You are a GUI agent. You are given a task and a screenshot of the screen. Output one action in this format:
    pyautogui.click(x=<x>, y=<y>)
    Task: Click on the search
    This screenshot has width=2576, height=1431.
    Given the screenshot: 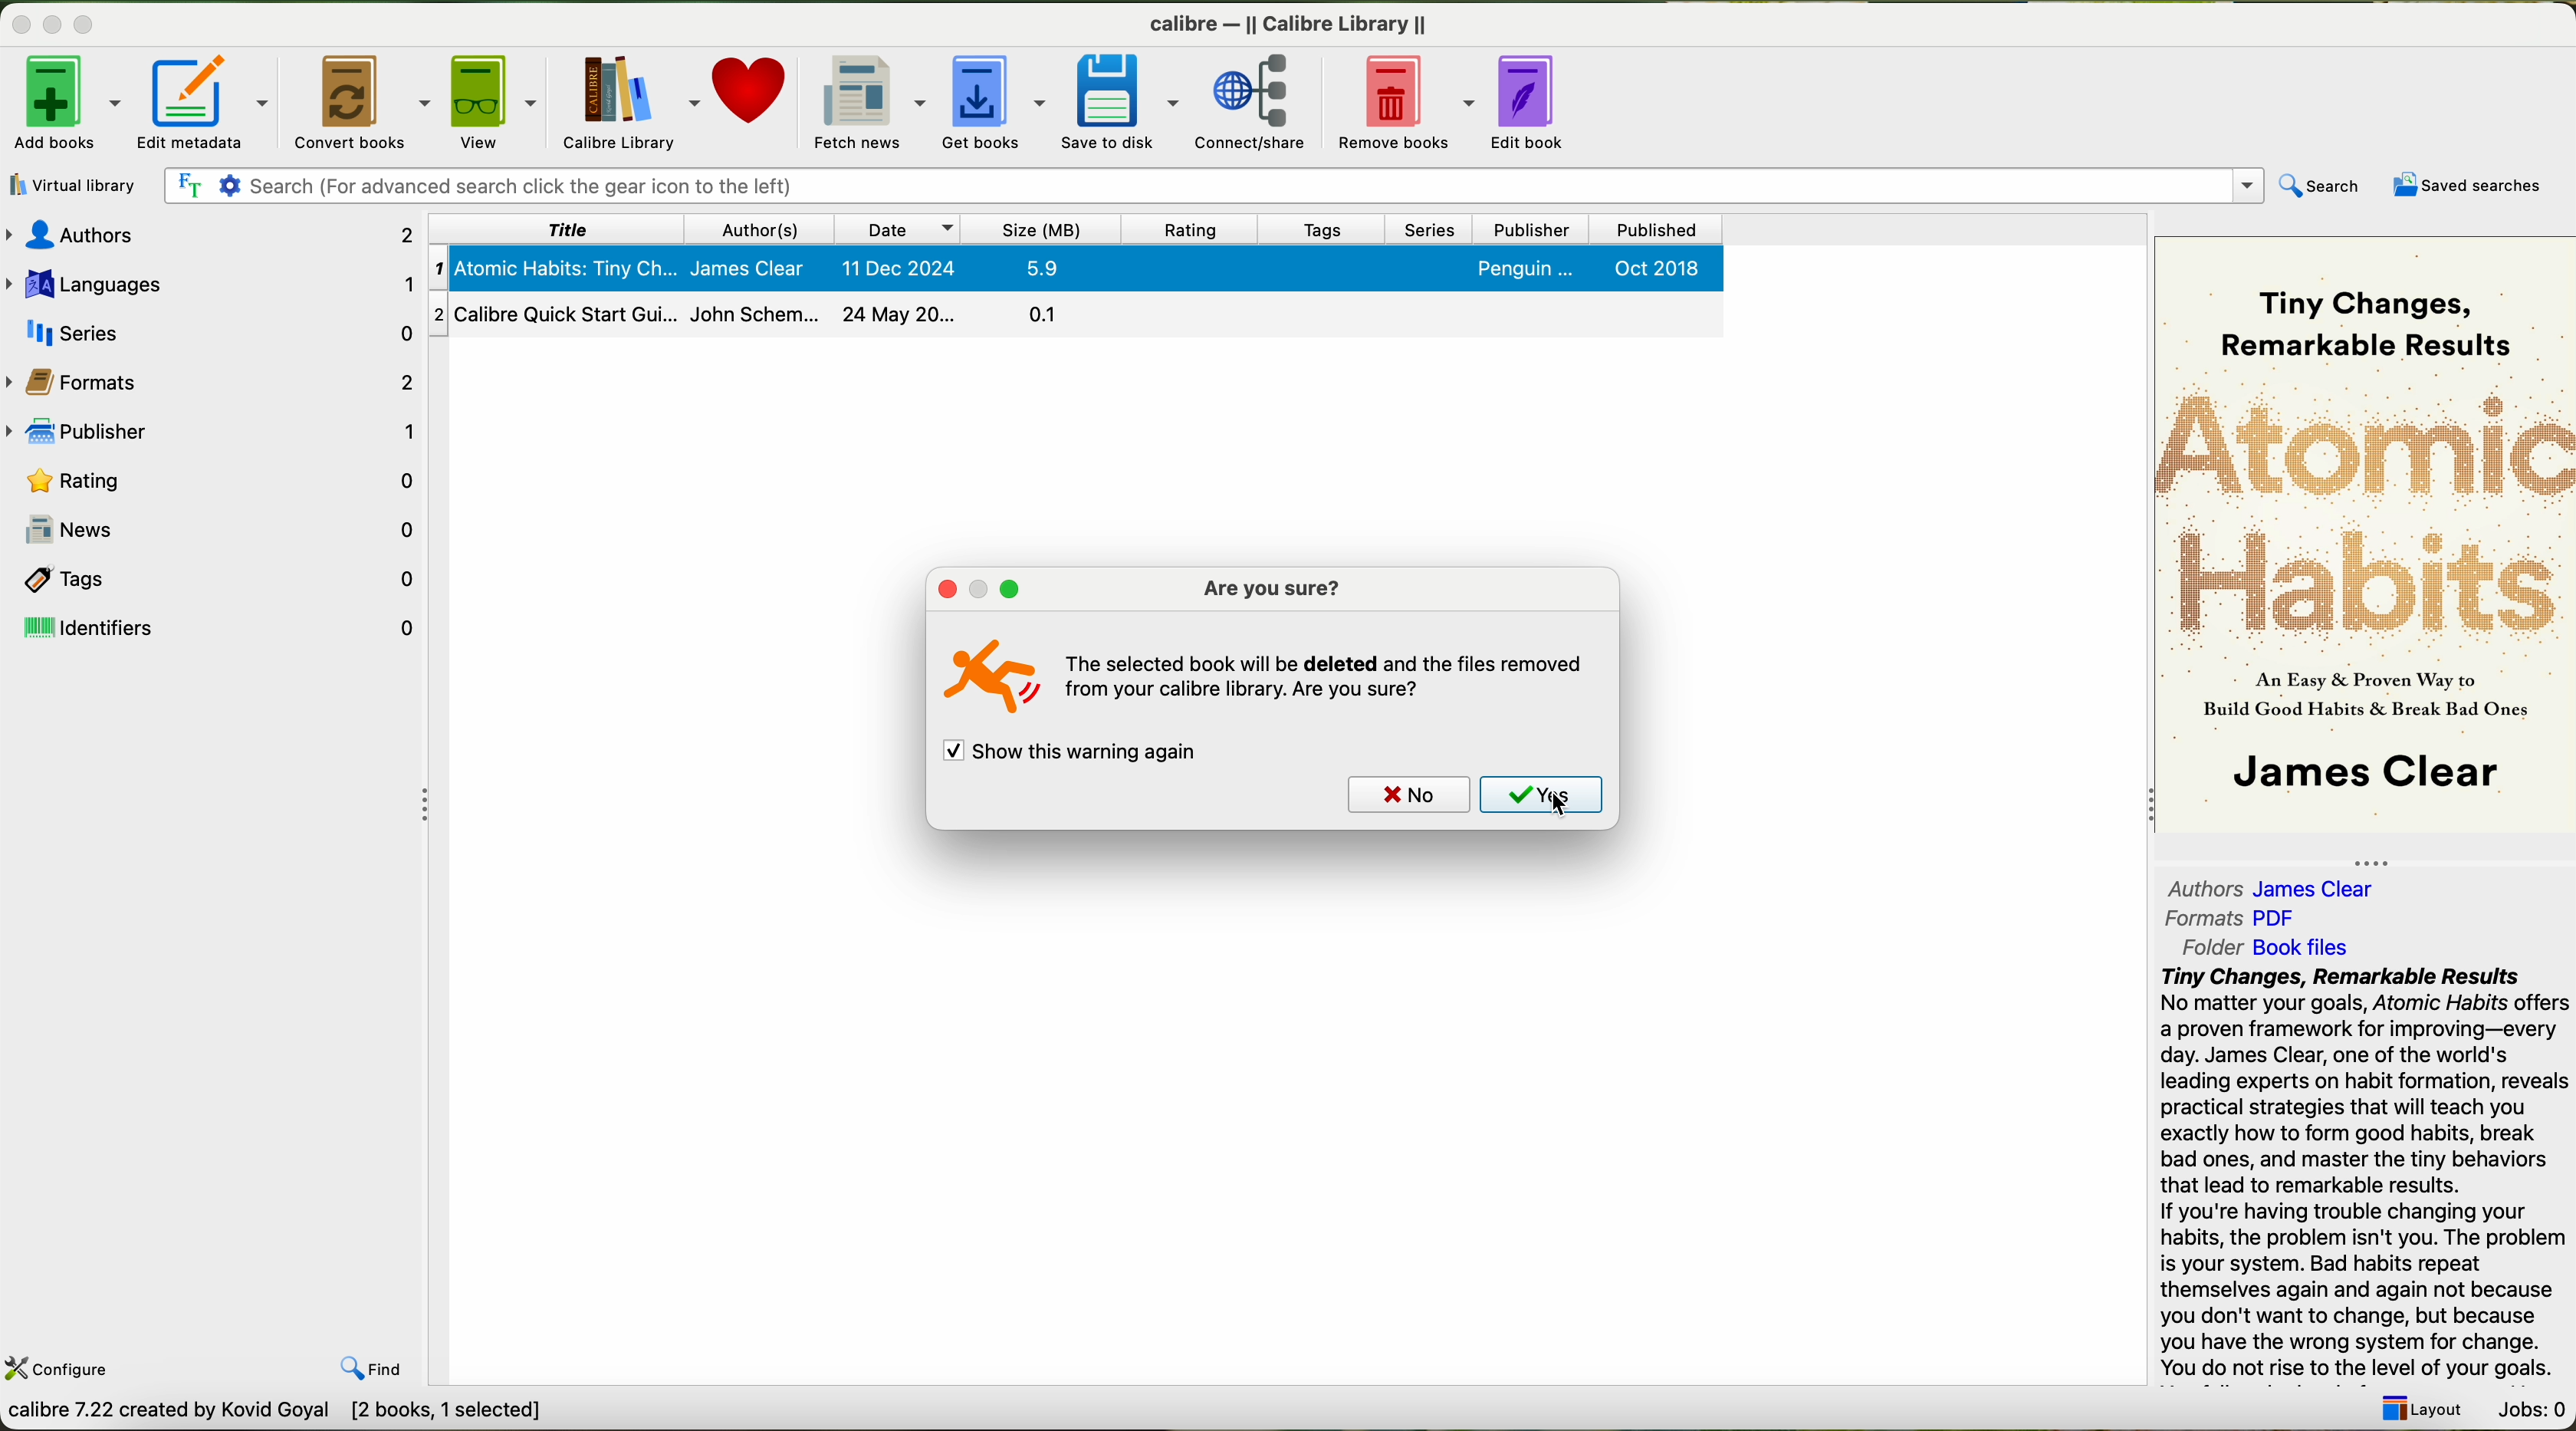 What is the action you would take?
    pyautogui.click(x=2318, y=185)
    